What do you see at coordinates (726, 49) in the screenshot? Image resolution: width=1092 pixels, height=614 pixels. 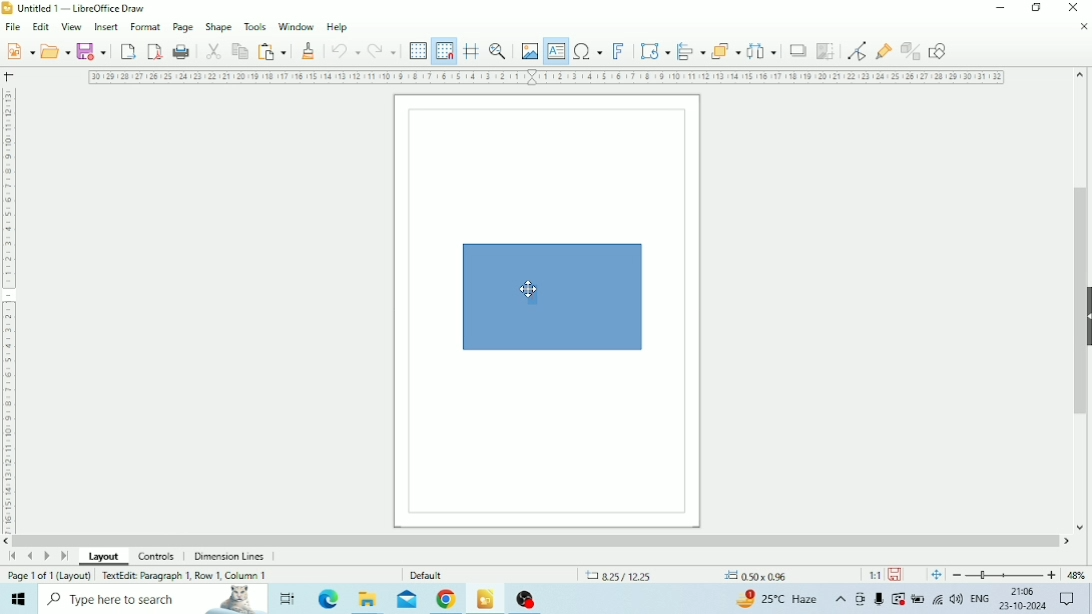 I see `Arrange` at bounding box center [726, 49].